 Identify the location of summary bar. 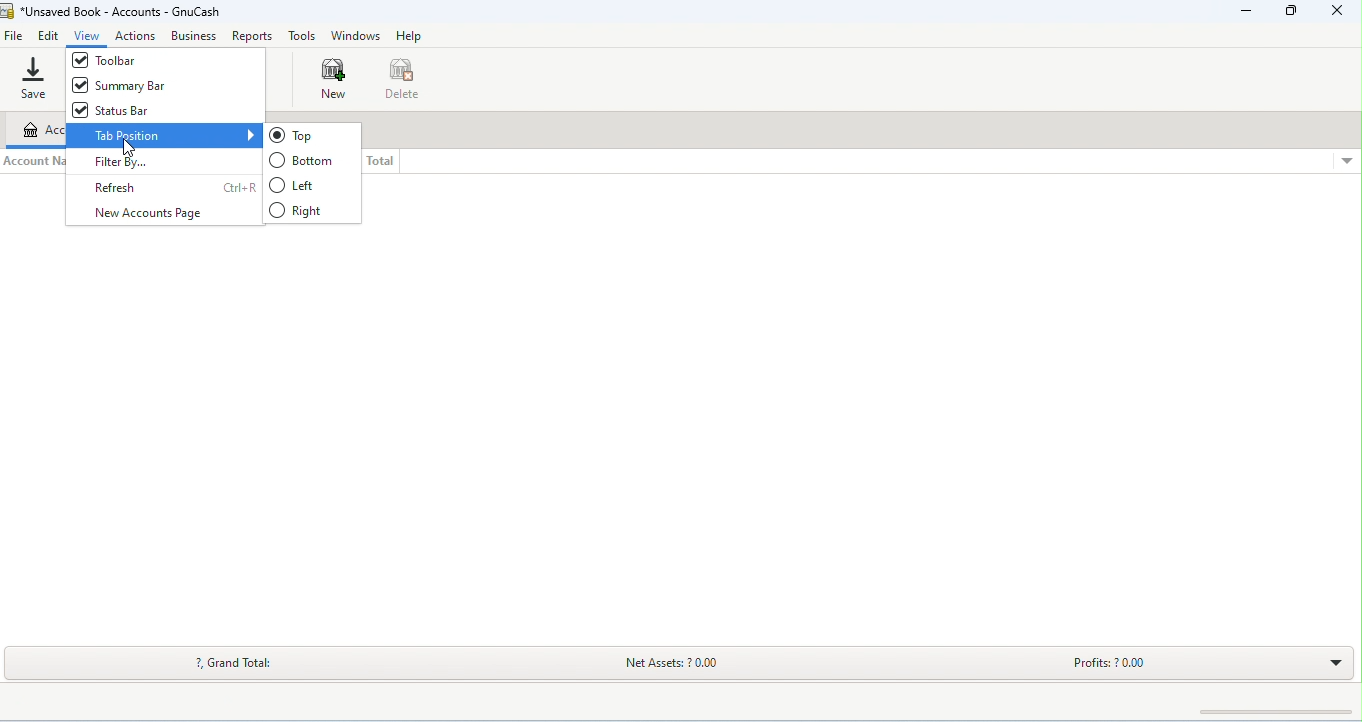
(160, 84).